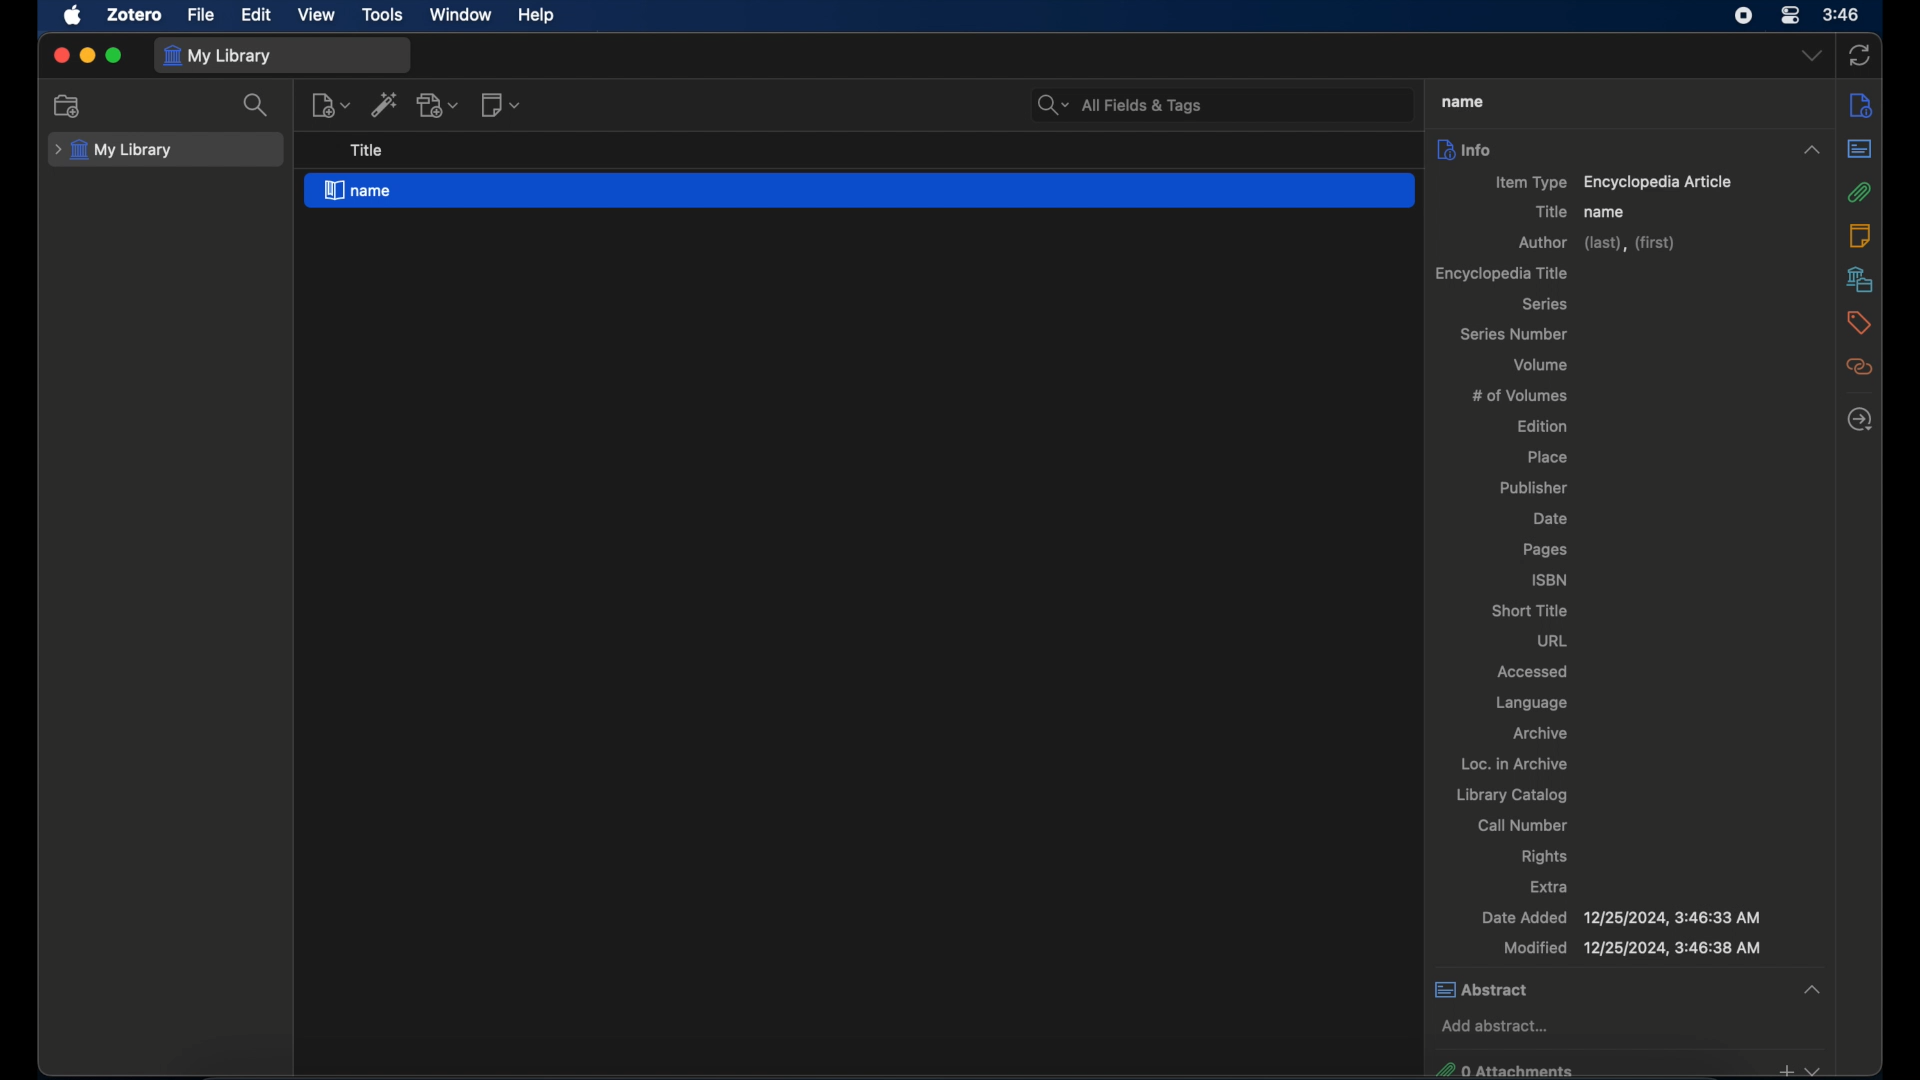  I want to click on related, so click(1859, 367).